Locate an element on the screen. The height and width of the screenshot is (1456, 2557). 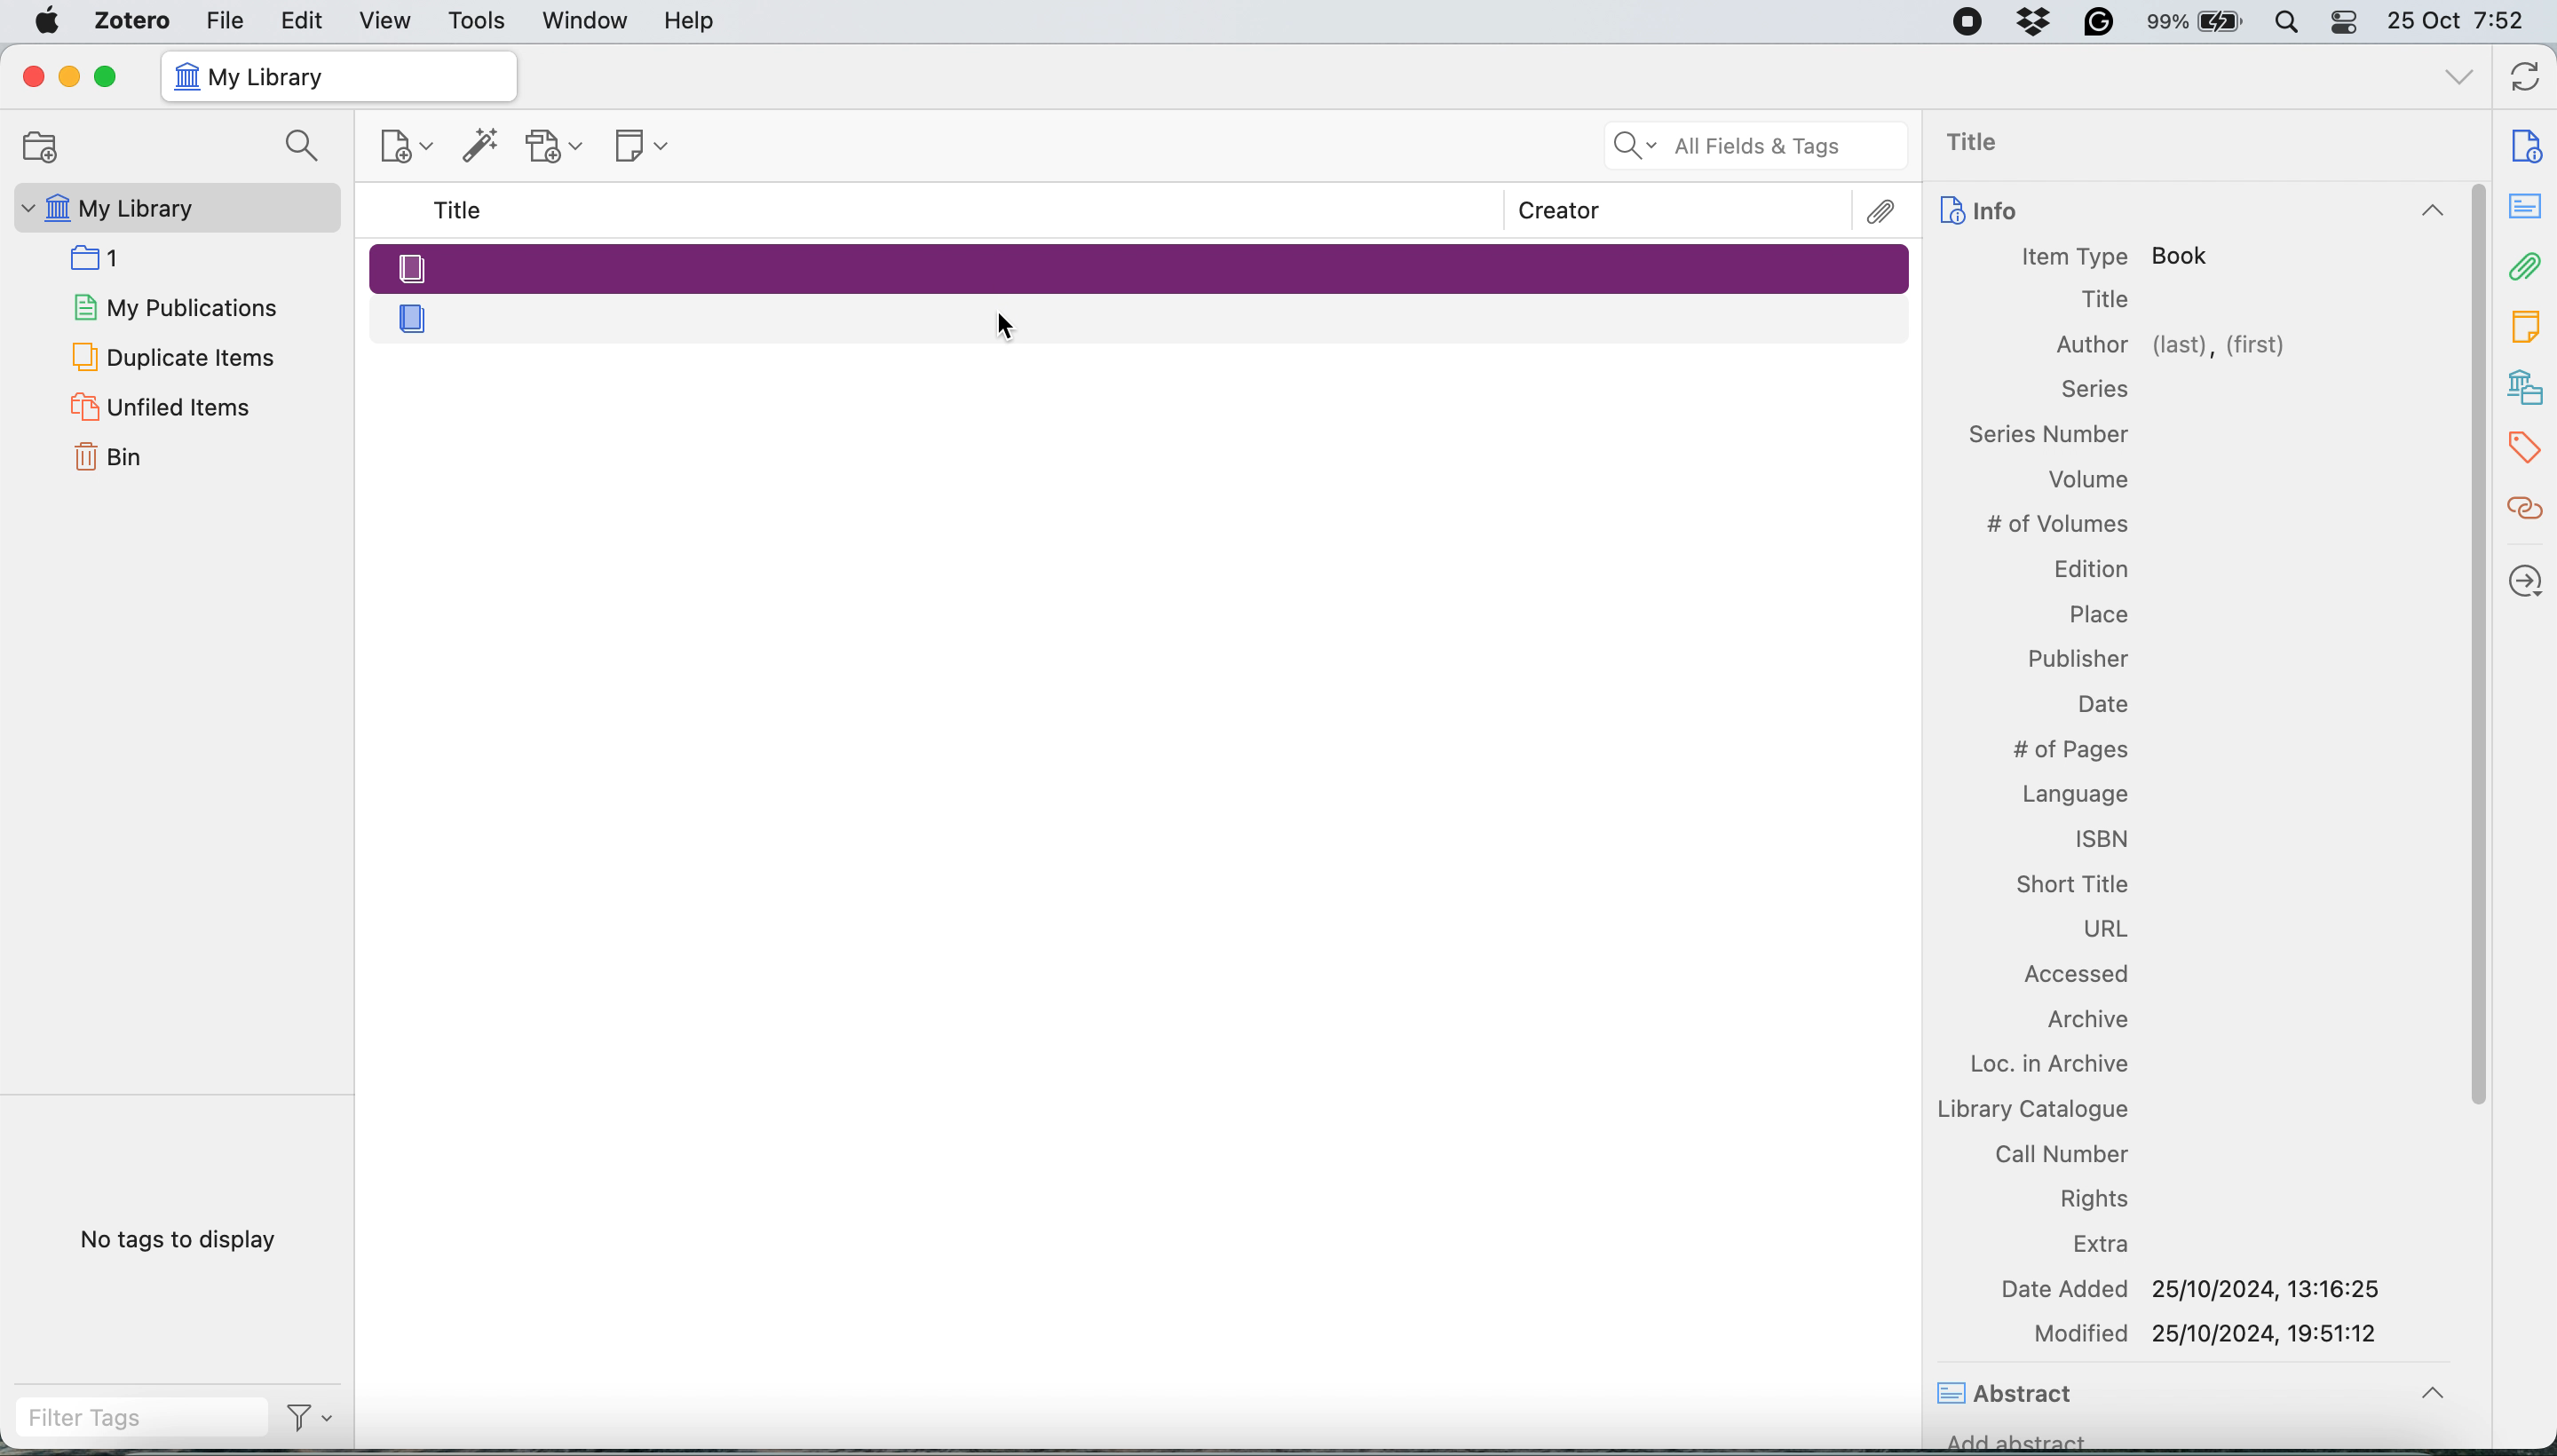
Unfiled Items is located at coordinates (165, 406).